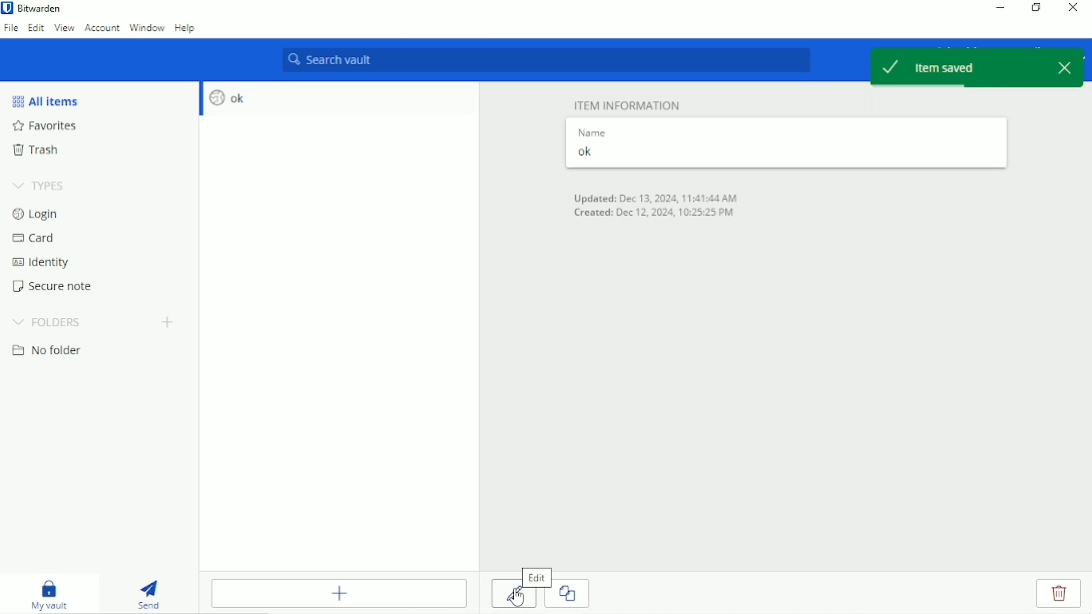 The height and width of the screenshot is (614, 1092). What do you see at coordinates (102, 28) in the screenshot?
I see `Account` at bounding box center [102, 28].